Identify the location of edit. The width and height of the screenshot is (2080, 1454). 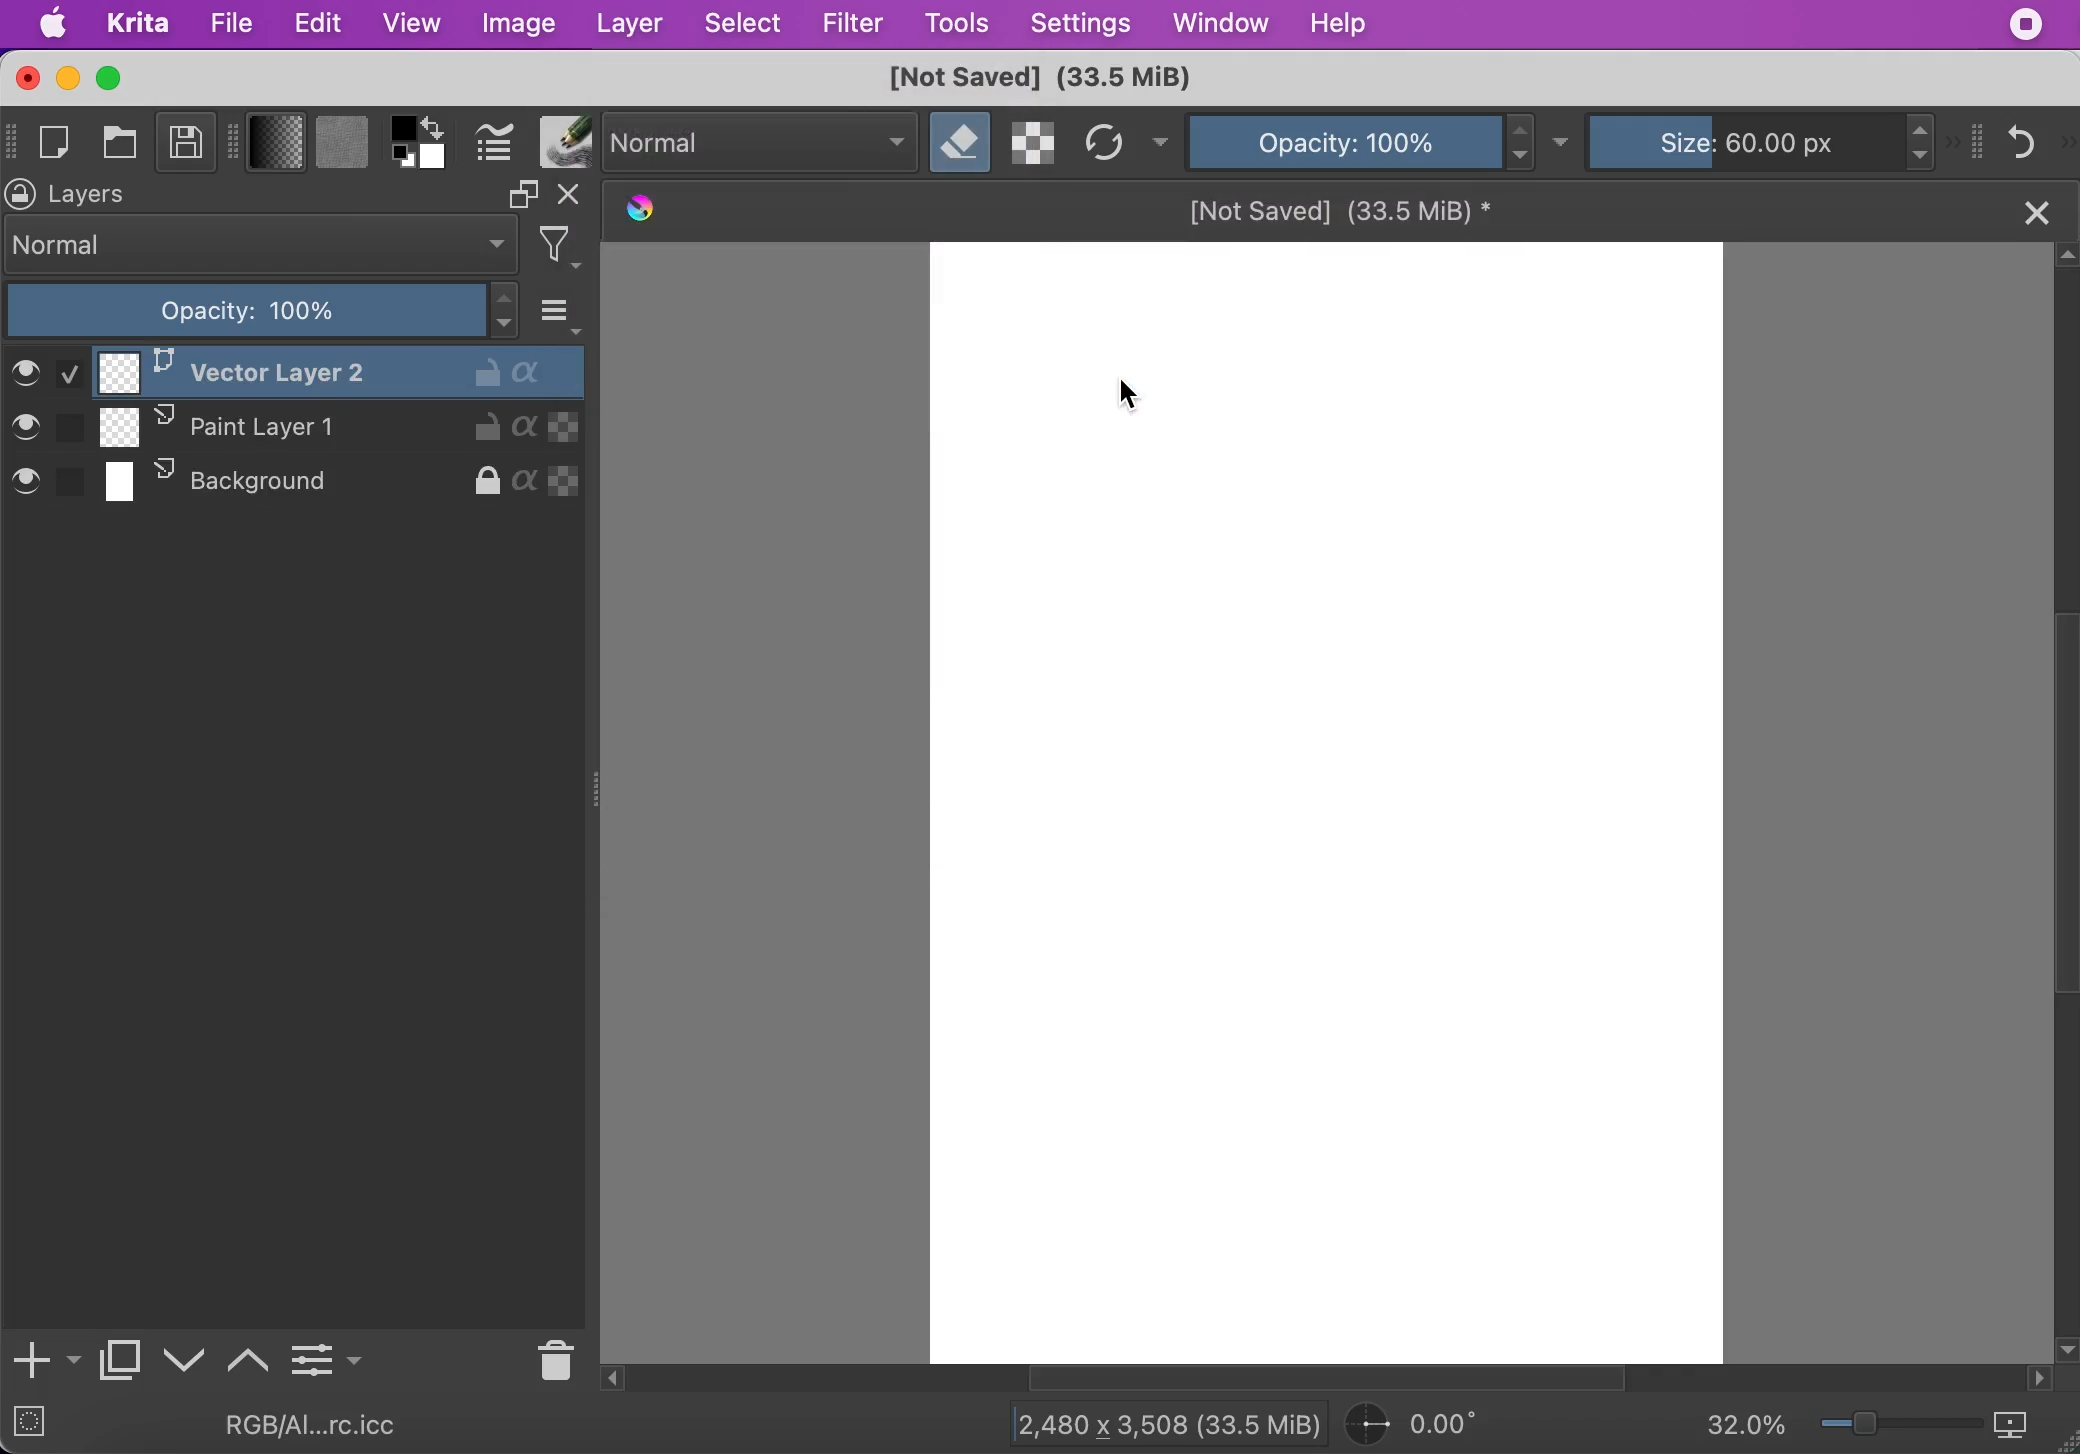
(318, 24).